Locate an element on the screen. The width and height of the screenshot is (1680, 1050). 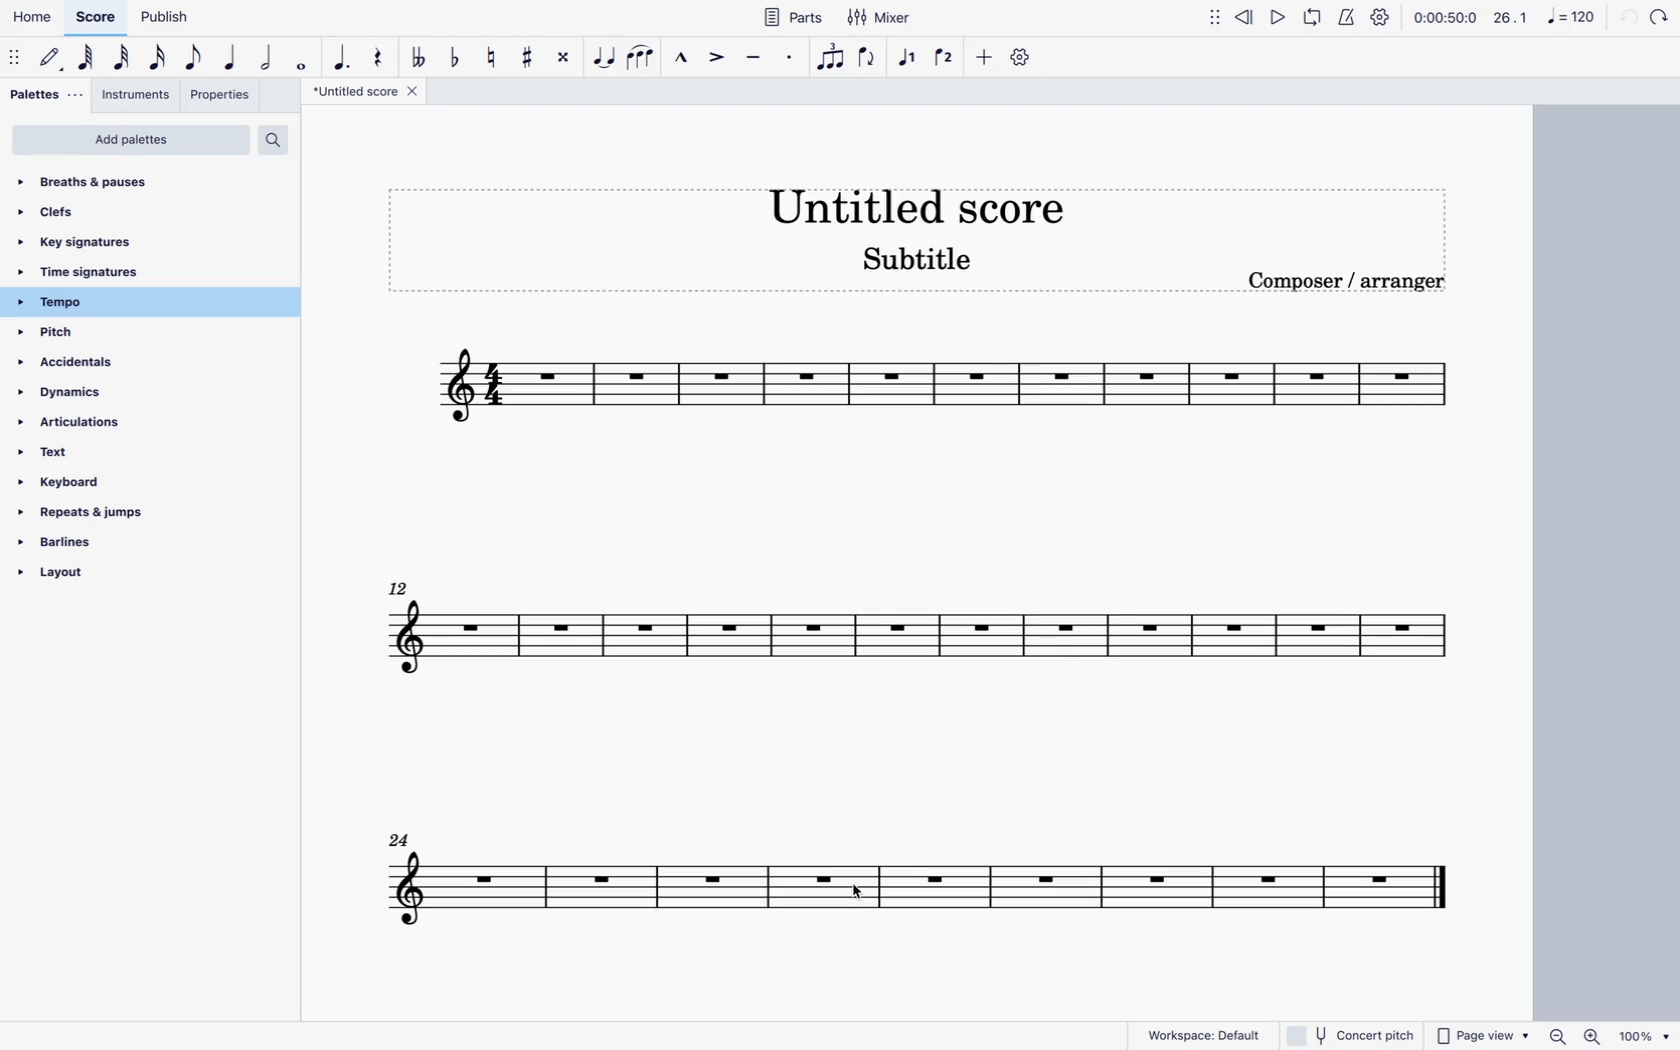
double note is located at coordinates (267, 57).